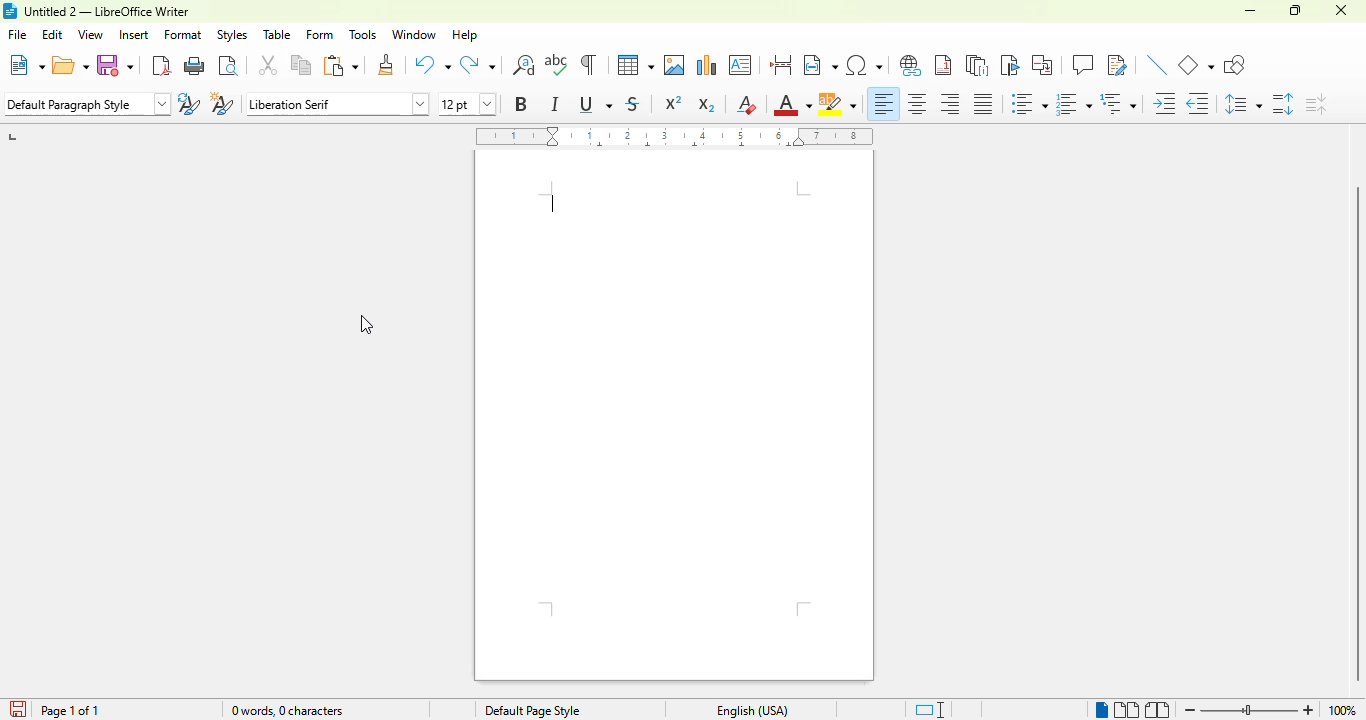  What do you see at coordinates (524, 65) in the screenshot?
I see `find and replace` at bounding box center [524, 65].